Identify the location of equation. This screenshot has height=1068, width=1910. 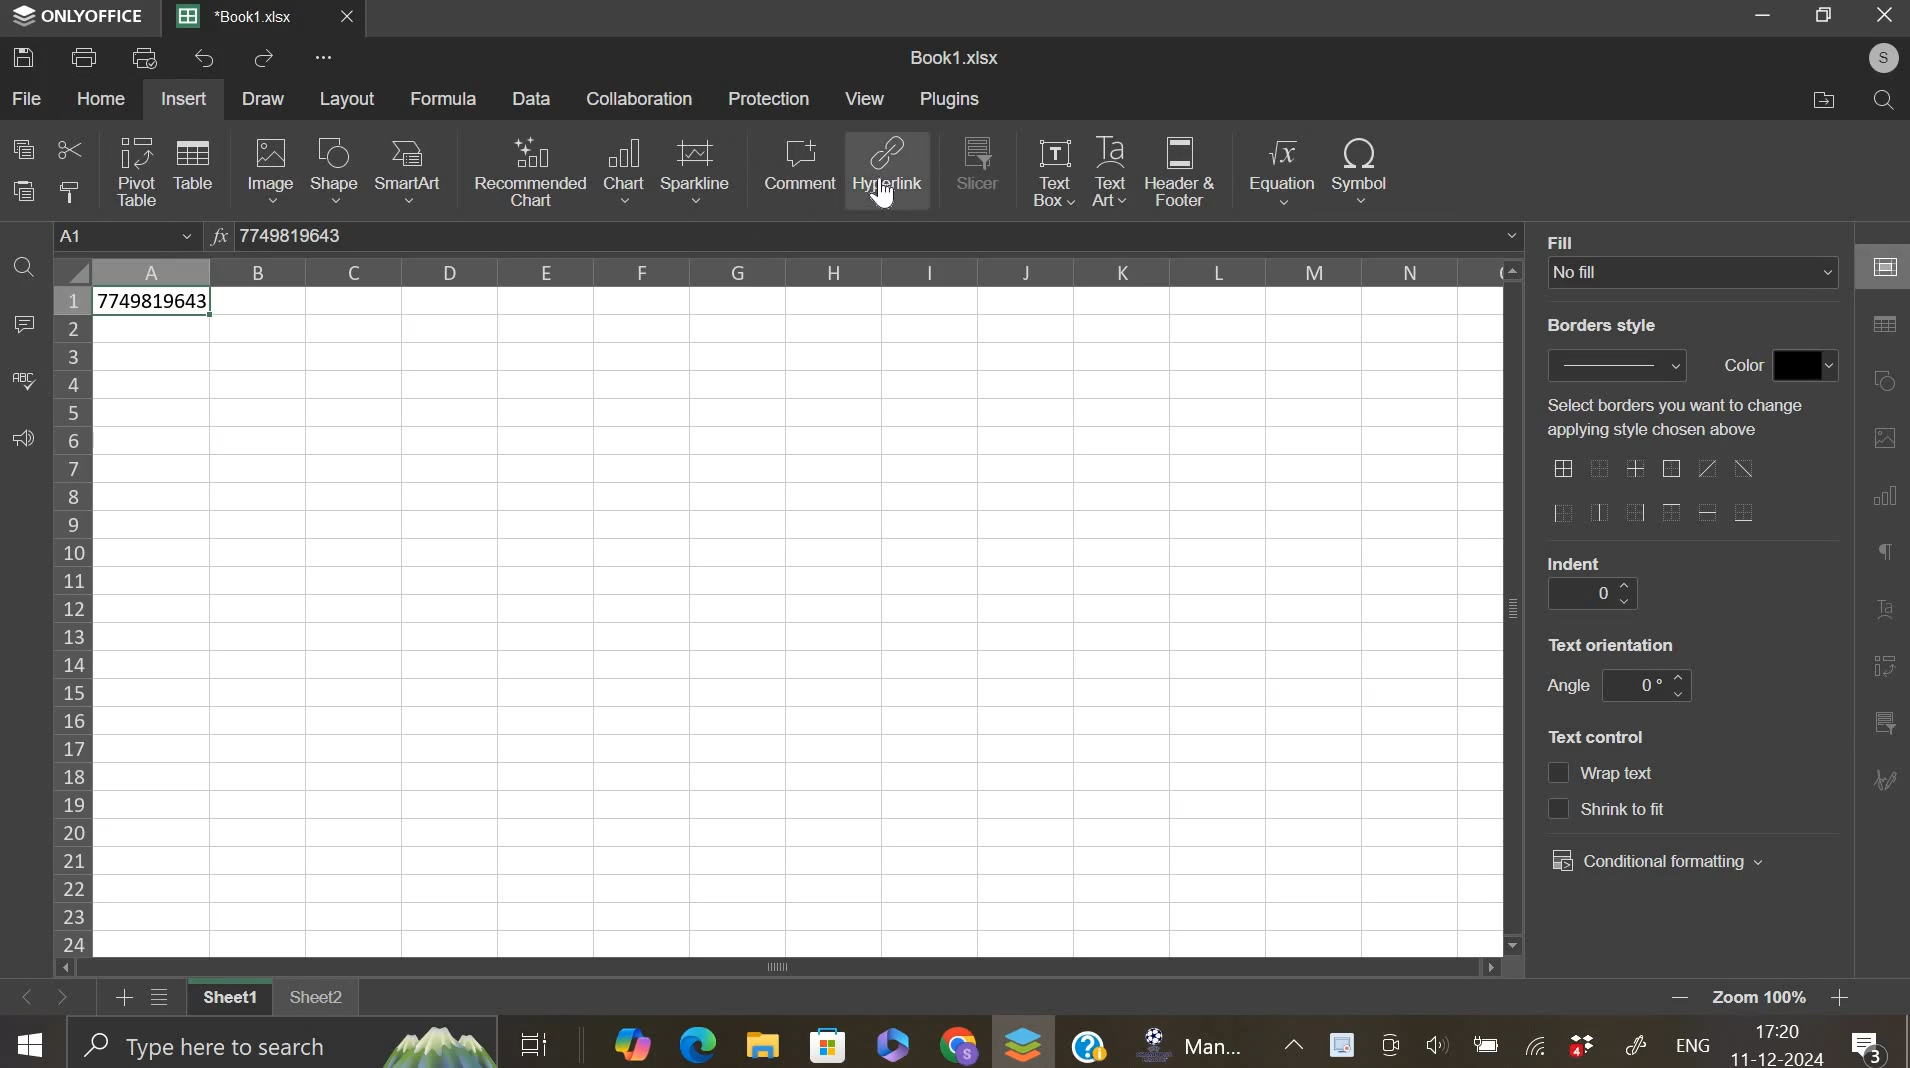
(1280, 172).